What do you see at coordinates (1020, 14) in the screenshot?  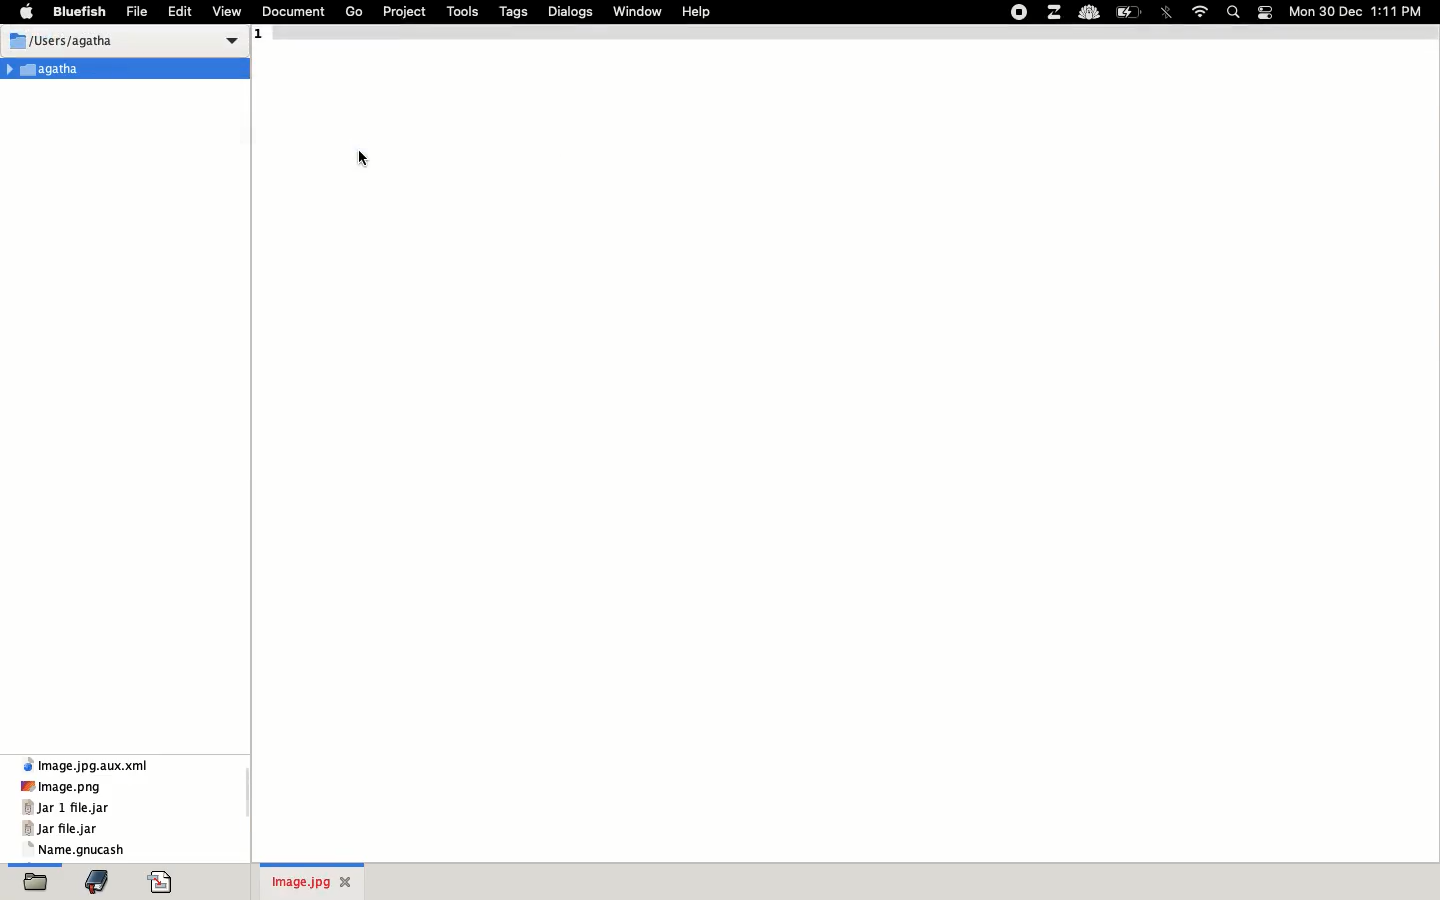 I see `recording` at bounding box center [1020, 14].